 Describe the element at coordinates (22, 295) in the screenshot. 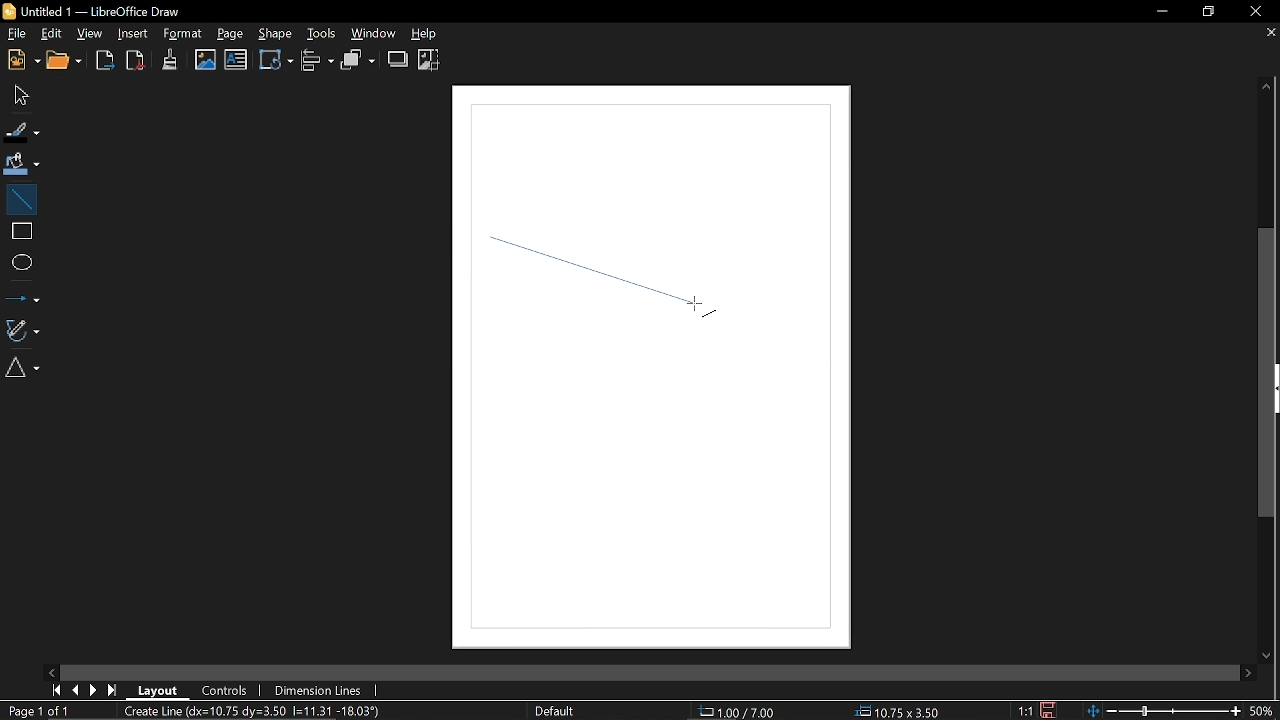

I see `Lines and arrows` at that location.